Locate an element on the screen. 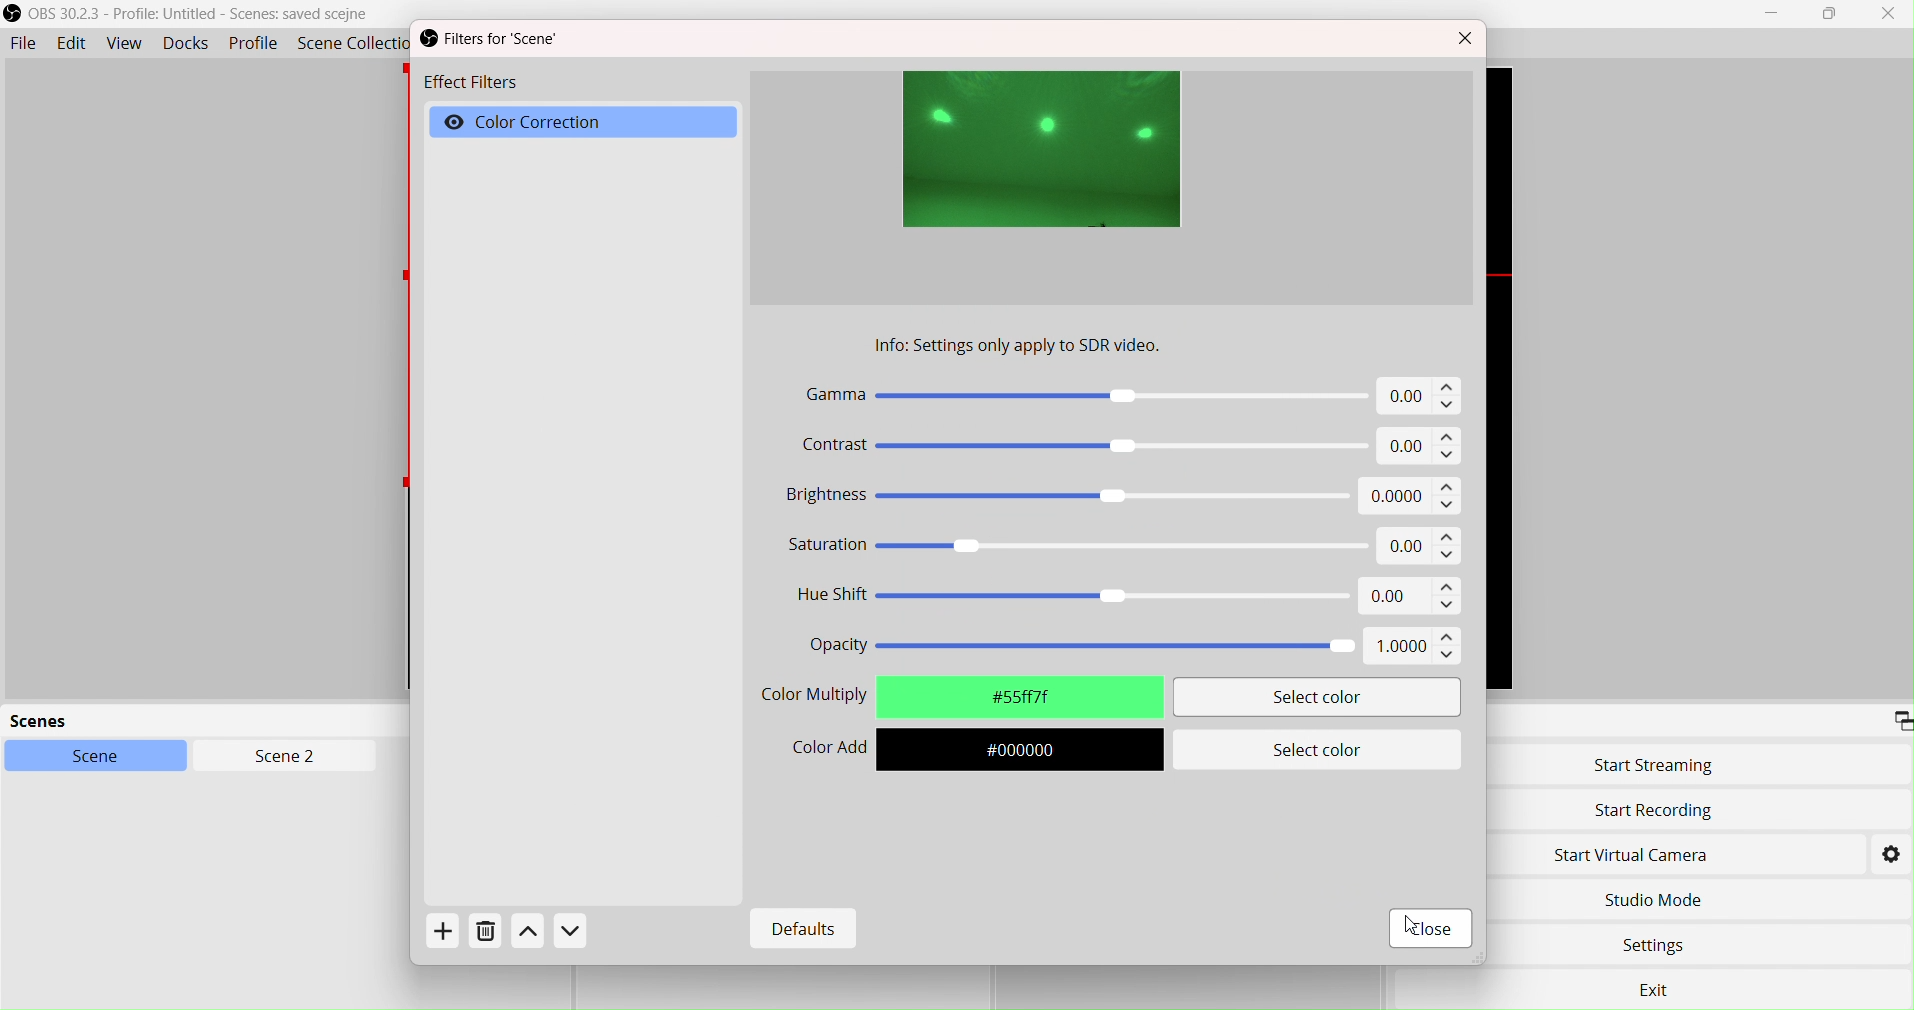 The height and width of the screenshot is (1010, 1914). Defaults is located at coordinates (798, 930).